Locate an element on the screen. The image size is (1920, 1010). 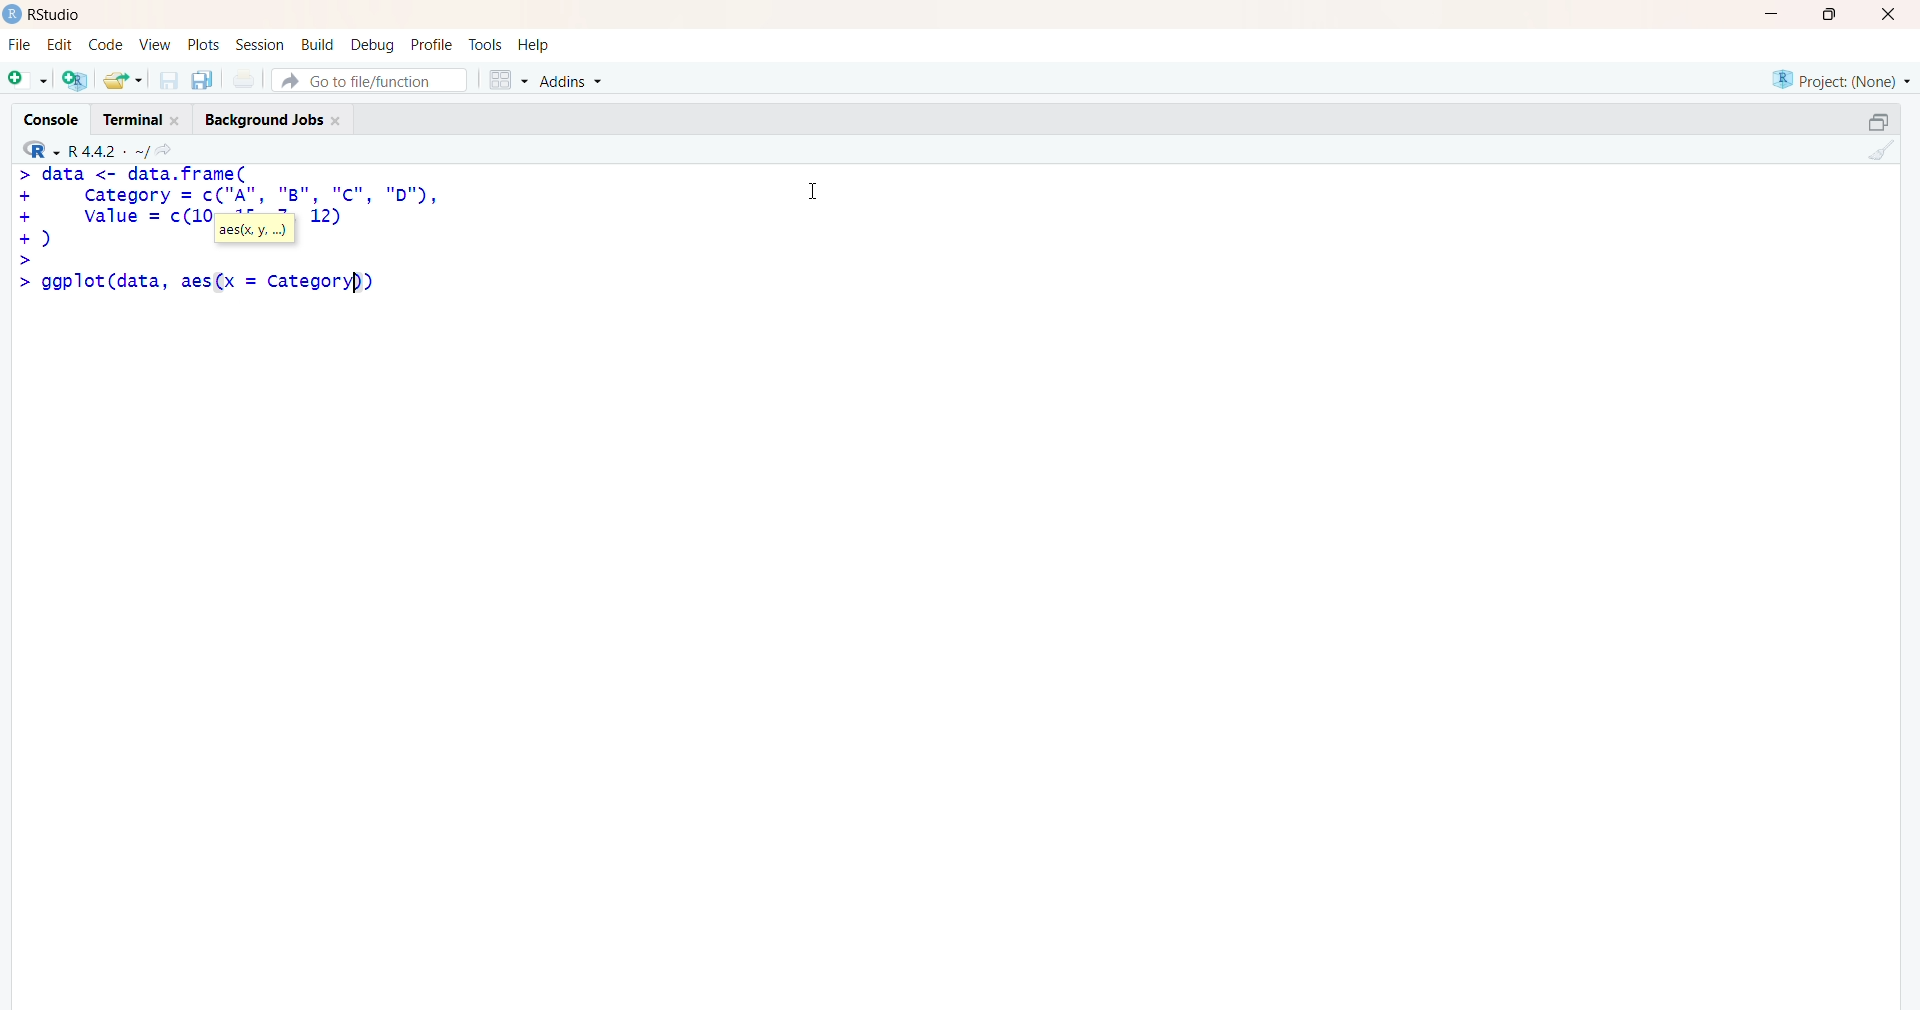
View is located at coordinates (156, 45).